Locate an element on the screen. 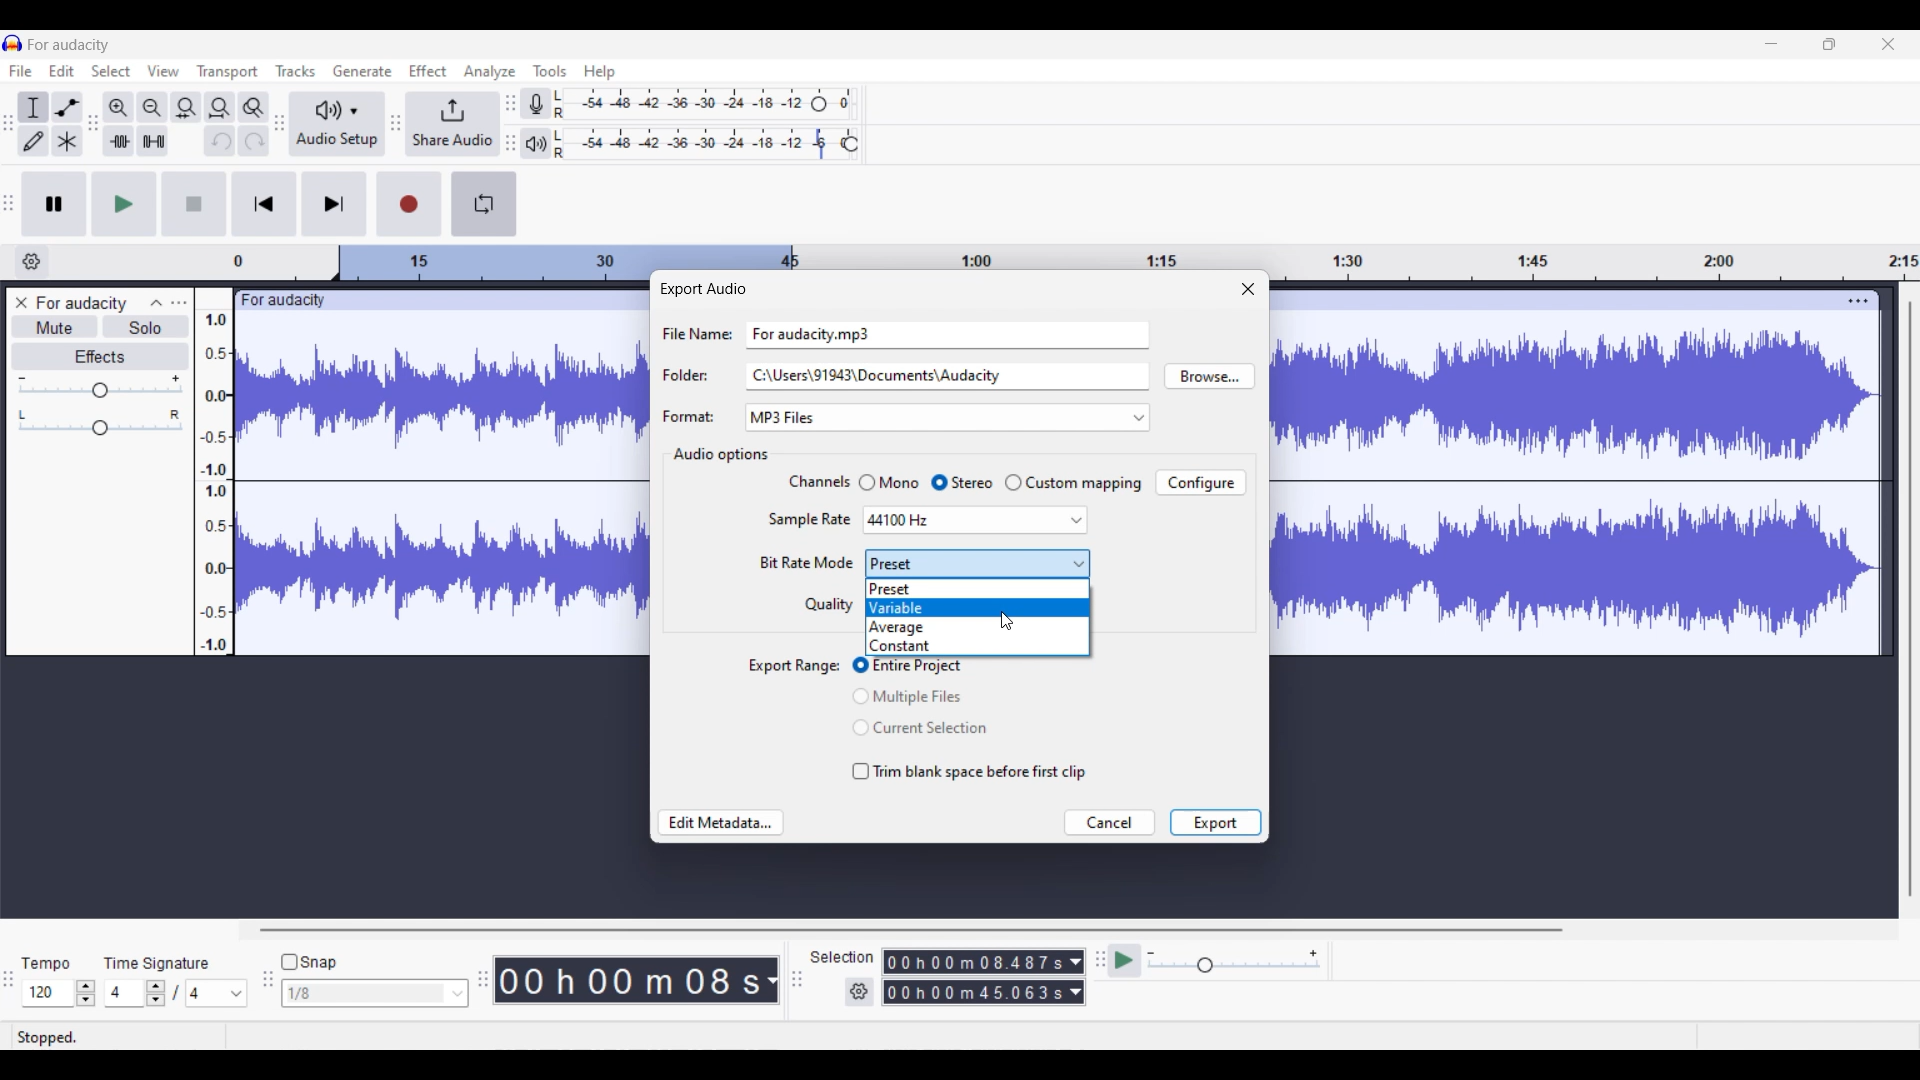 Image resolution: width=1920 pixels, height=1080 pixels. Close is located at coordinates (1248, 288).